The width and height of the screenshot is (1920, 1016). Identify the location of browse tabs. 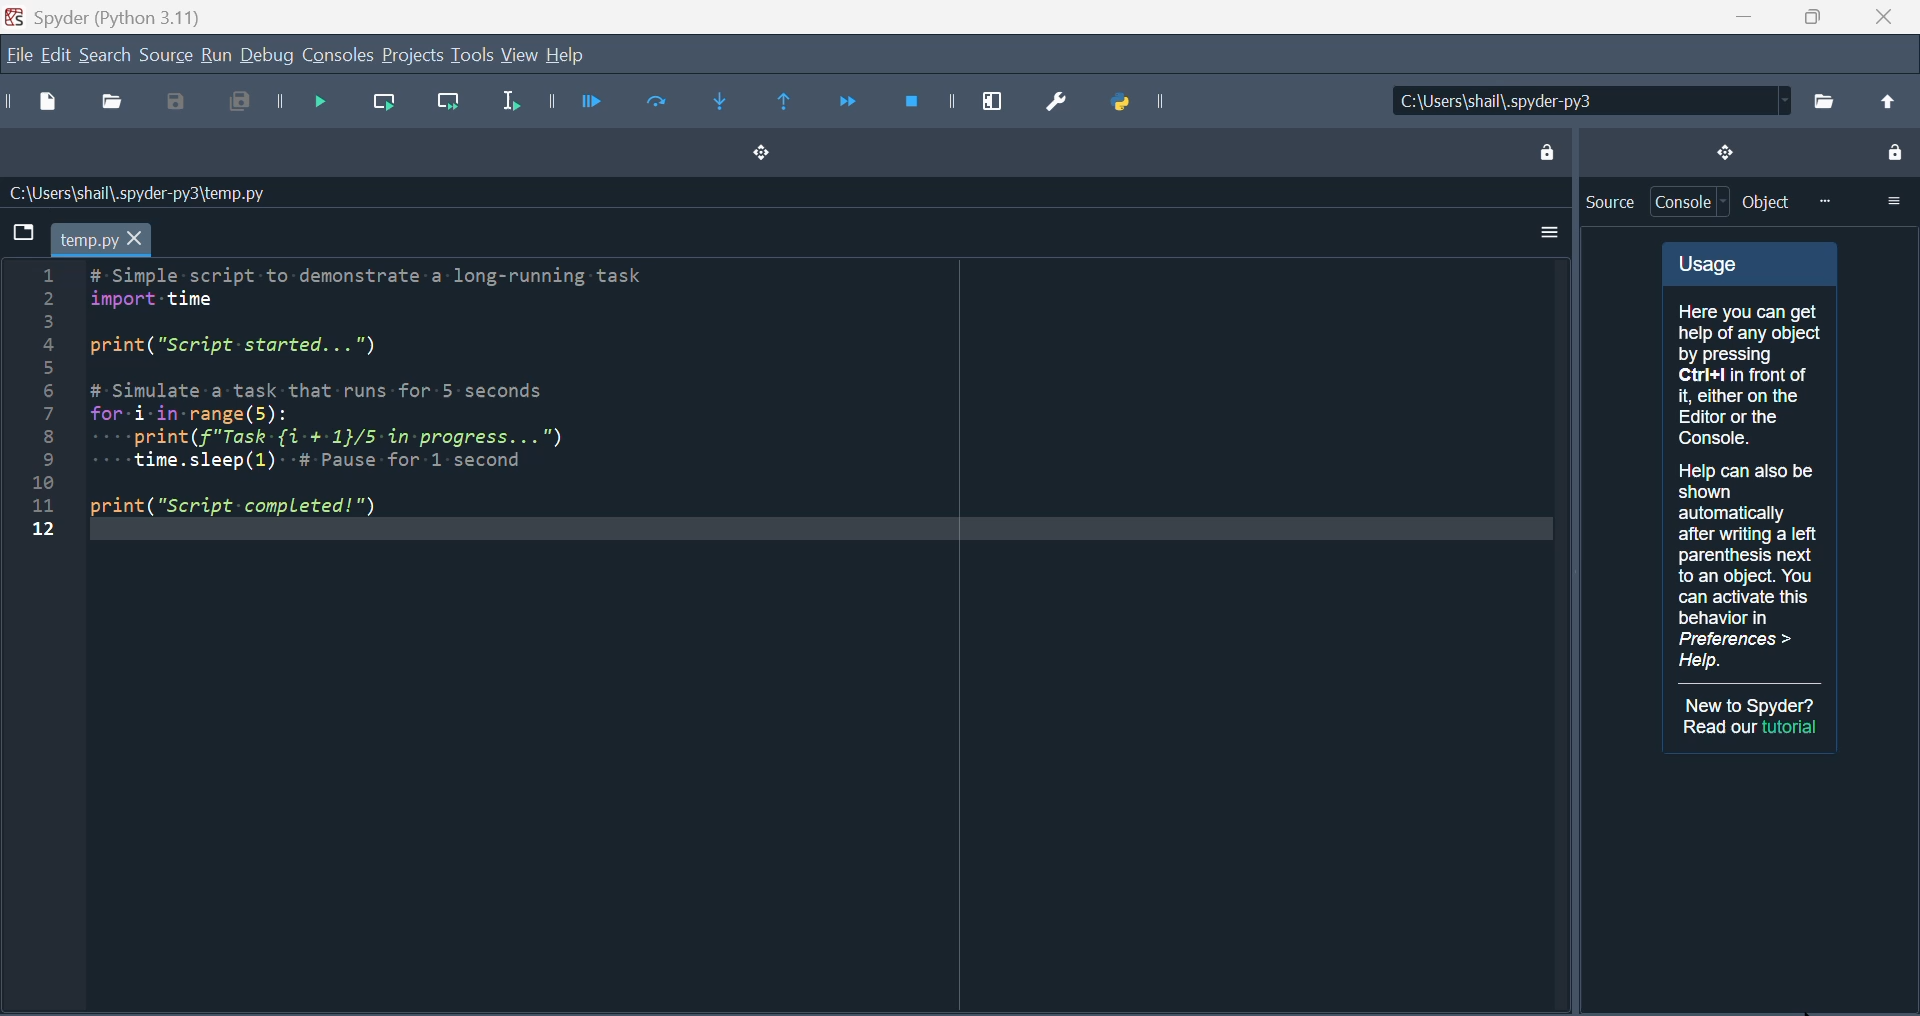
(21, 231).